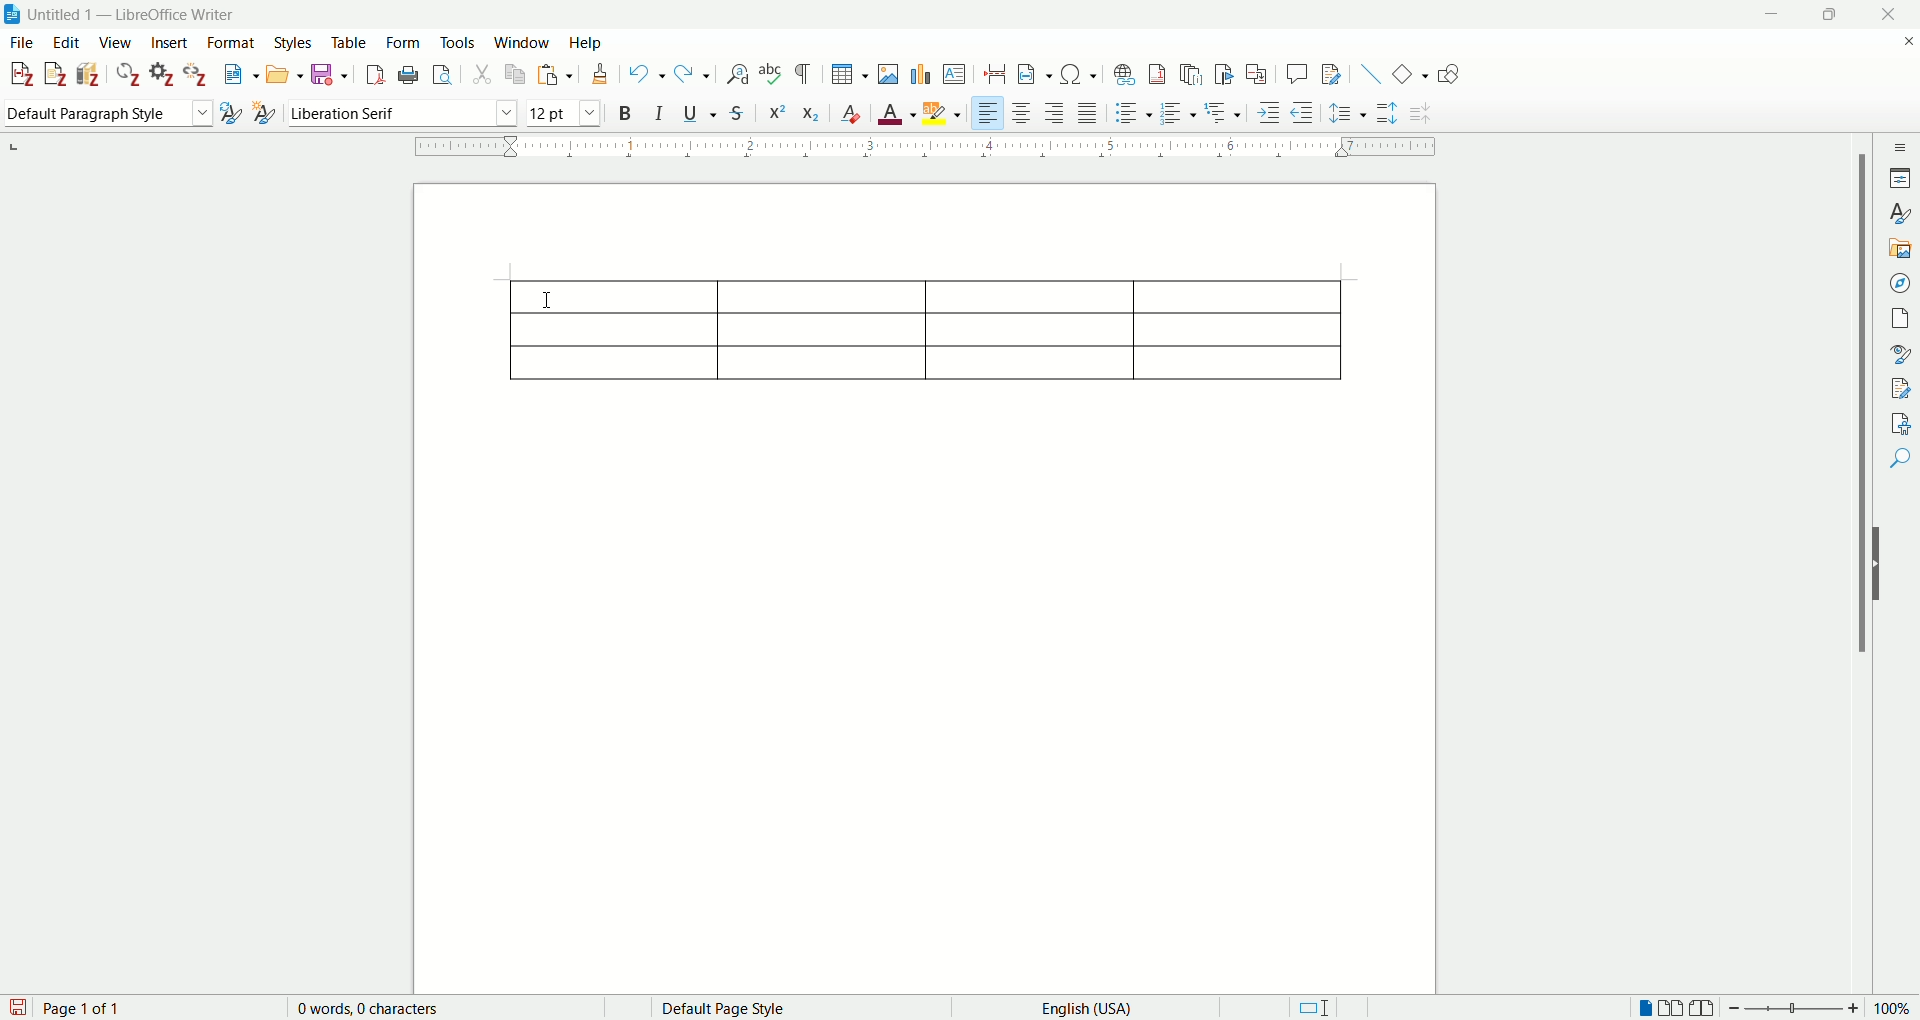 The image size is (1920, 1020). Describe the element at coordinates (771, 75) in the screenshot. I see `spelling check` at that location.